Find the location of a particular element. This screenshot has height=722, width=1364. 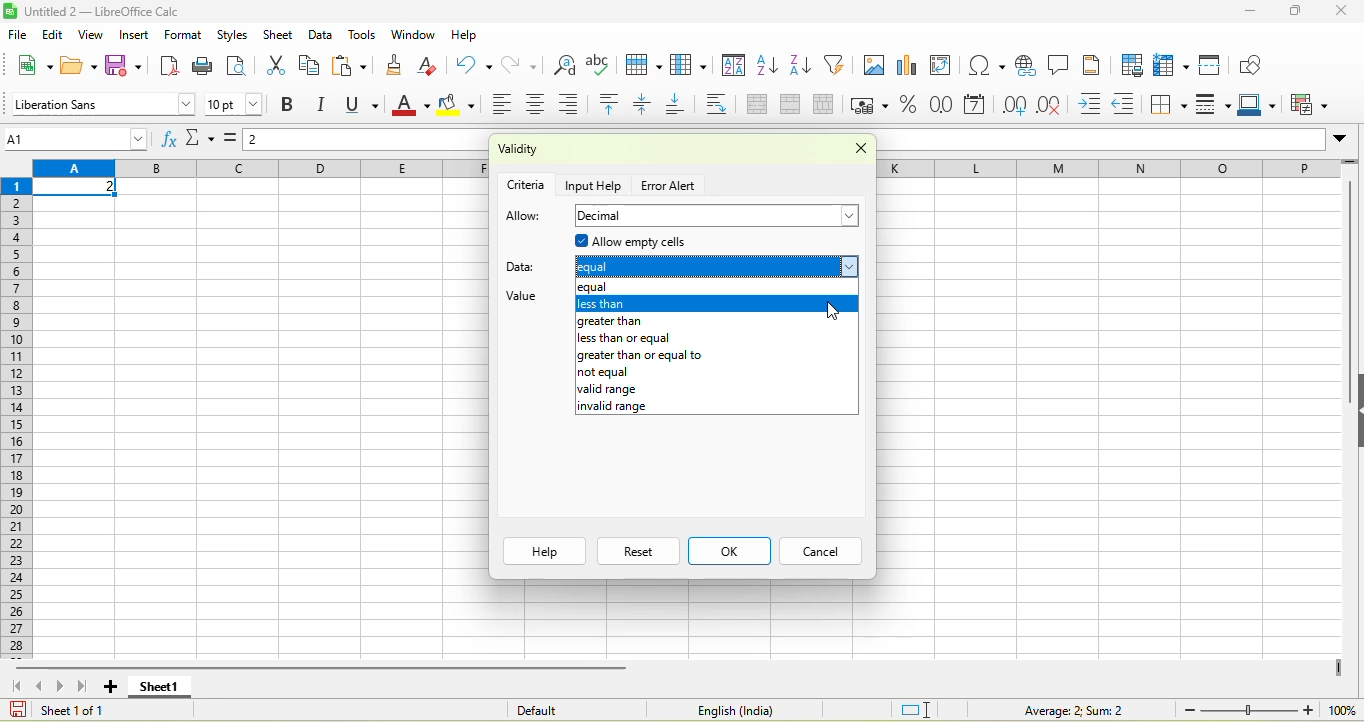

center vertically is located at coordinates (648, 105).